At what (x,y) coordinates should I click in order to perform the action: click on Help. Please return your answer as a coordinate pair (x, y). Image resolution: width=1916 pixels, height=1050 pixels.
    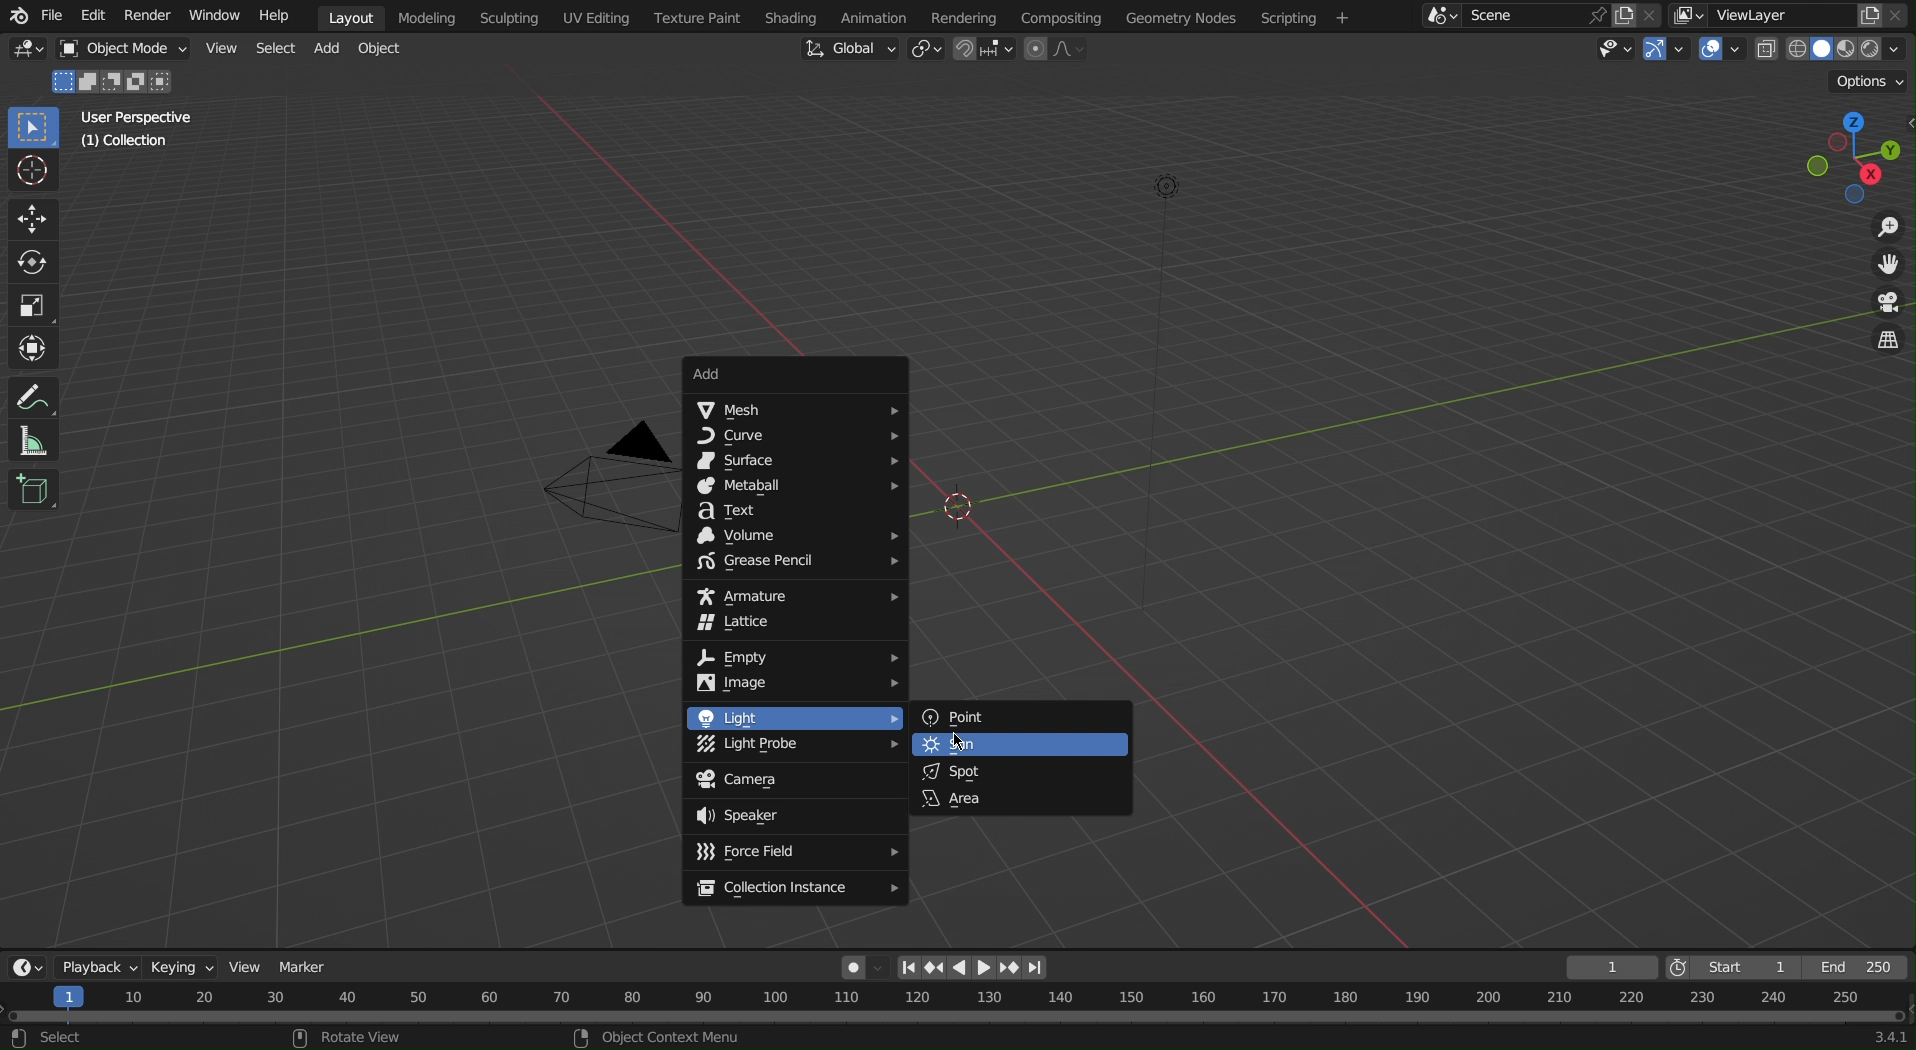
    Looking at the image, I should click on (280, 17).